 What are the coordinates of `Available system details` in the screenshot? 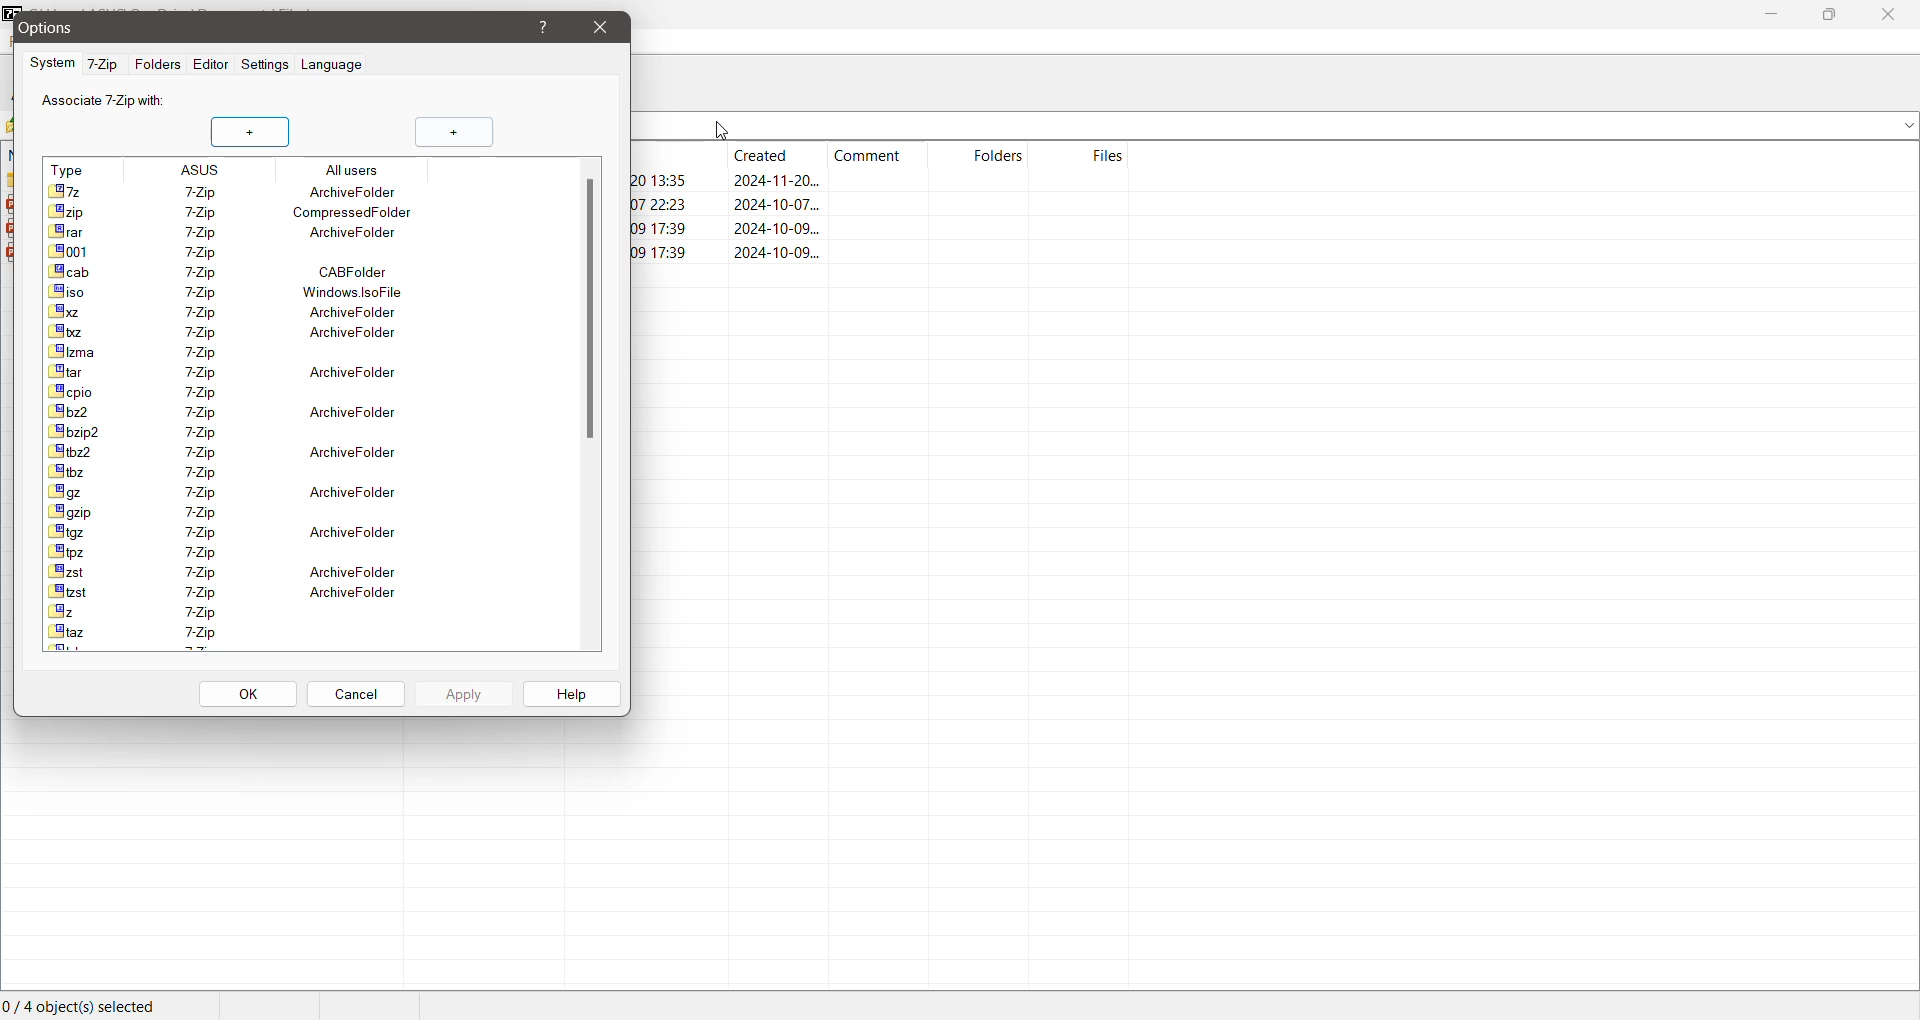 It's located at (226, 352).